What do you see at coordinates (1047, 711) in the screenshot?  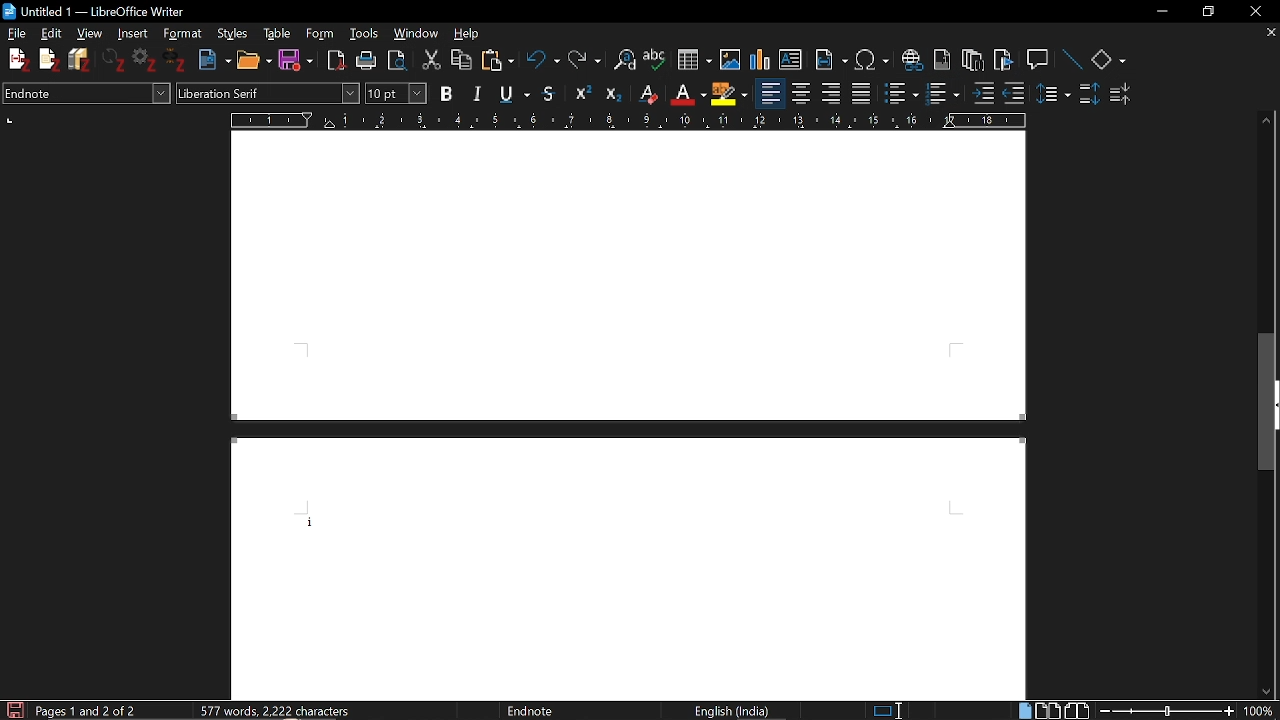 I see `Double page view` at bounding box center [1047, 711].